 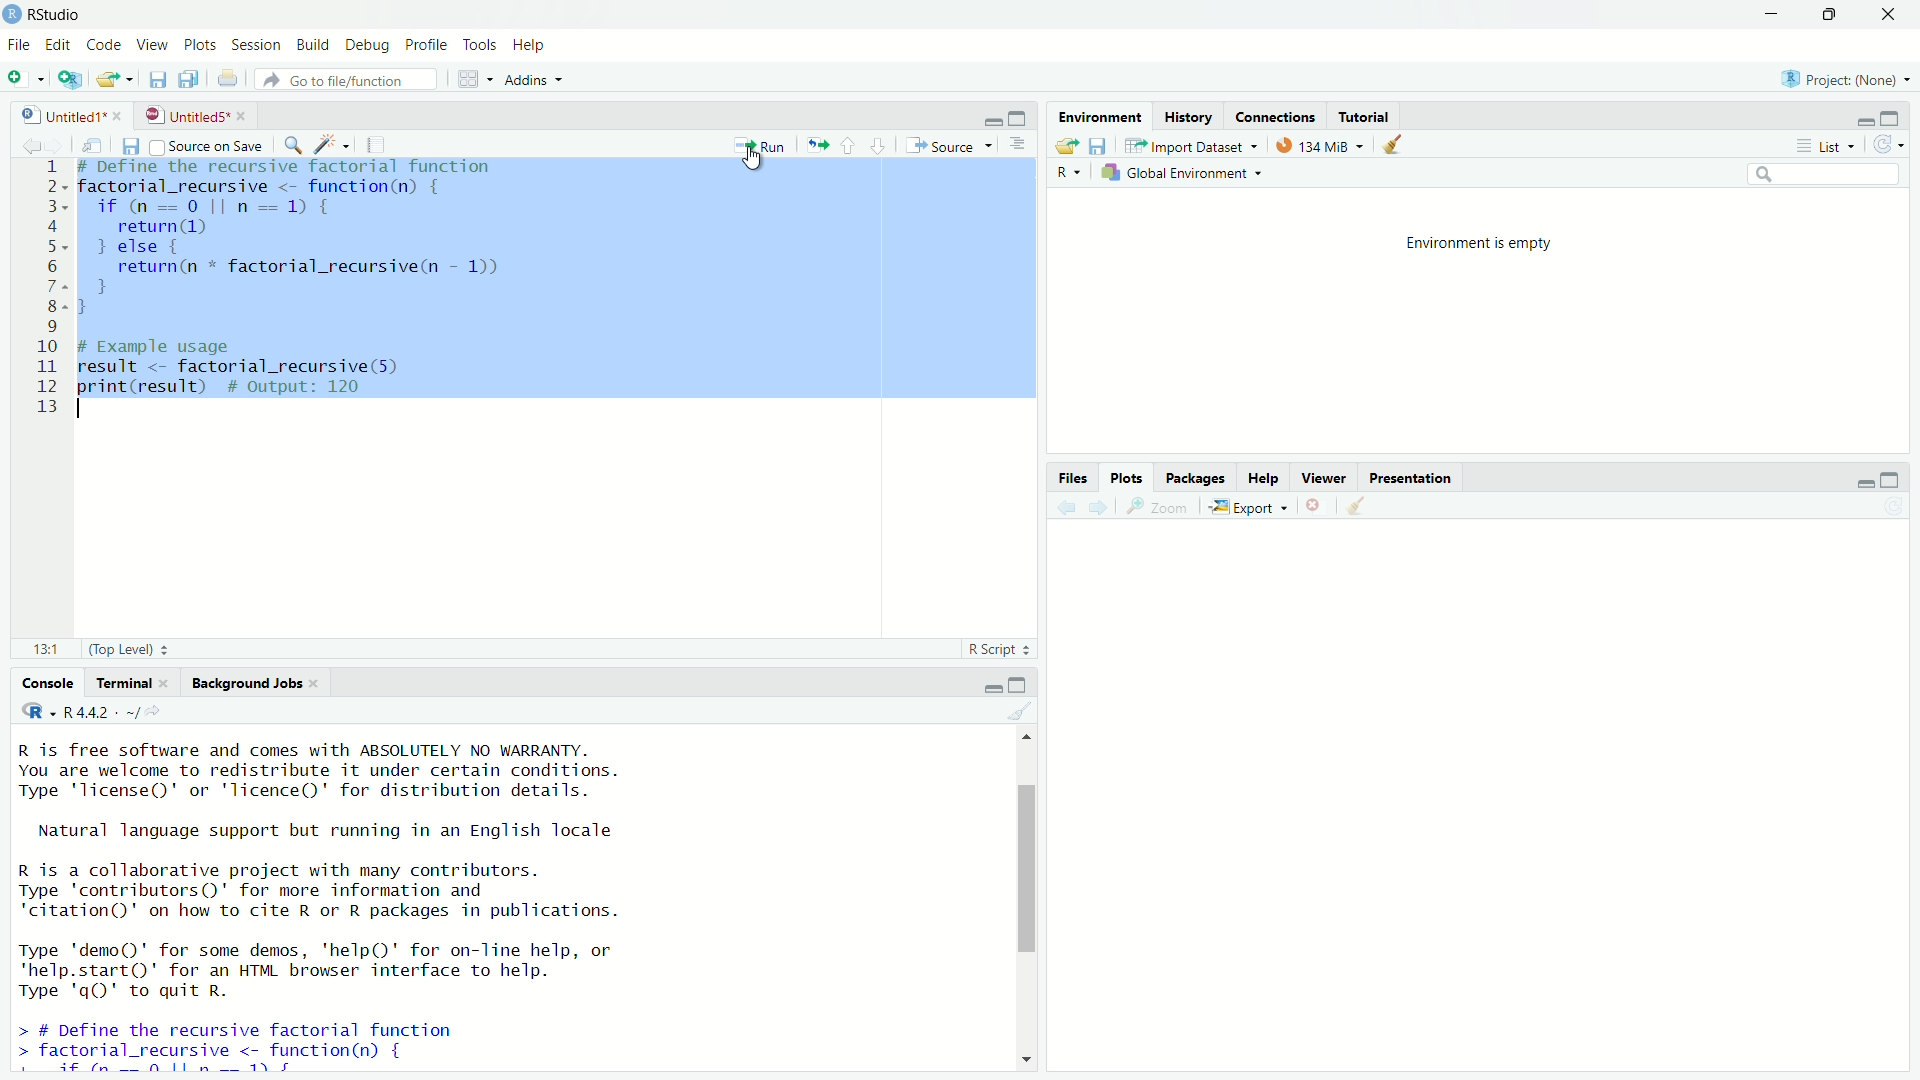 I want to click on Text cursor, so click(x=751, y=165).